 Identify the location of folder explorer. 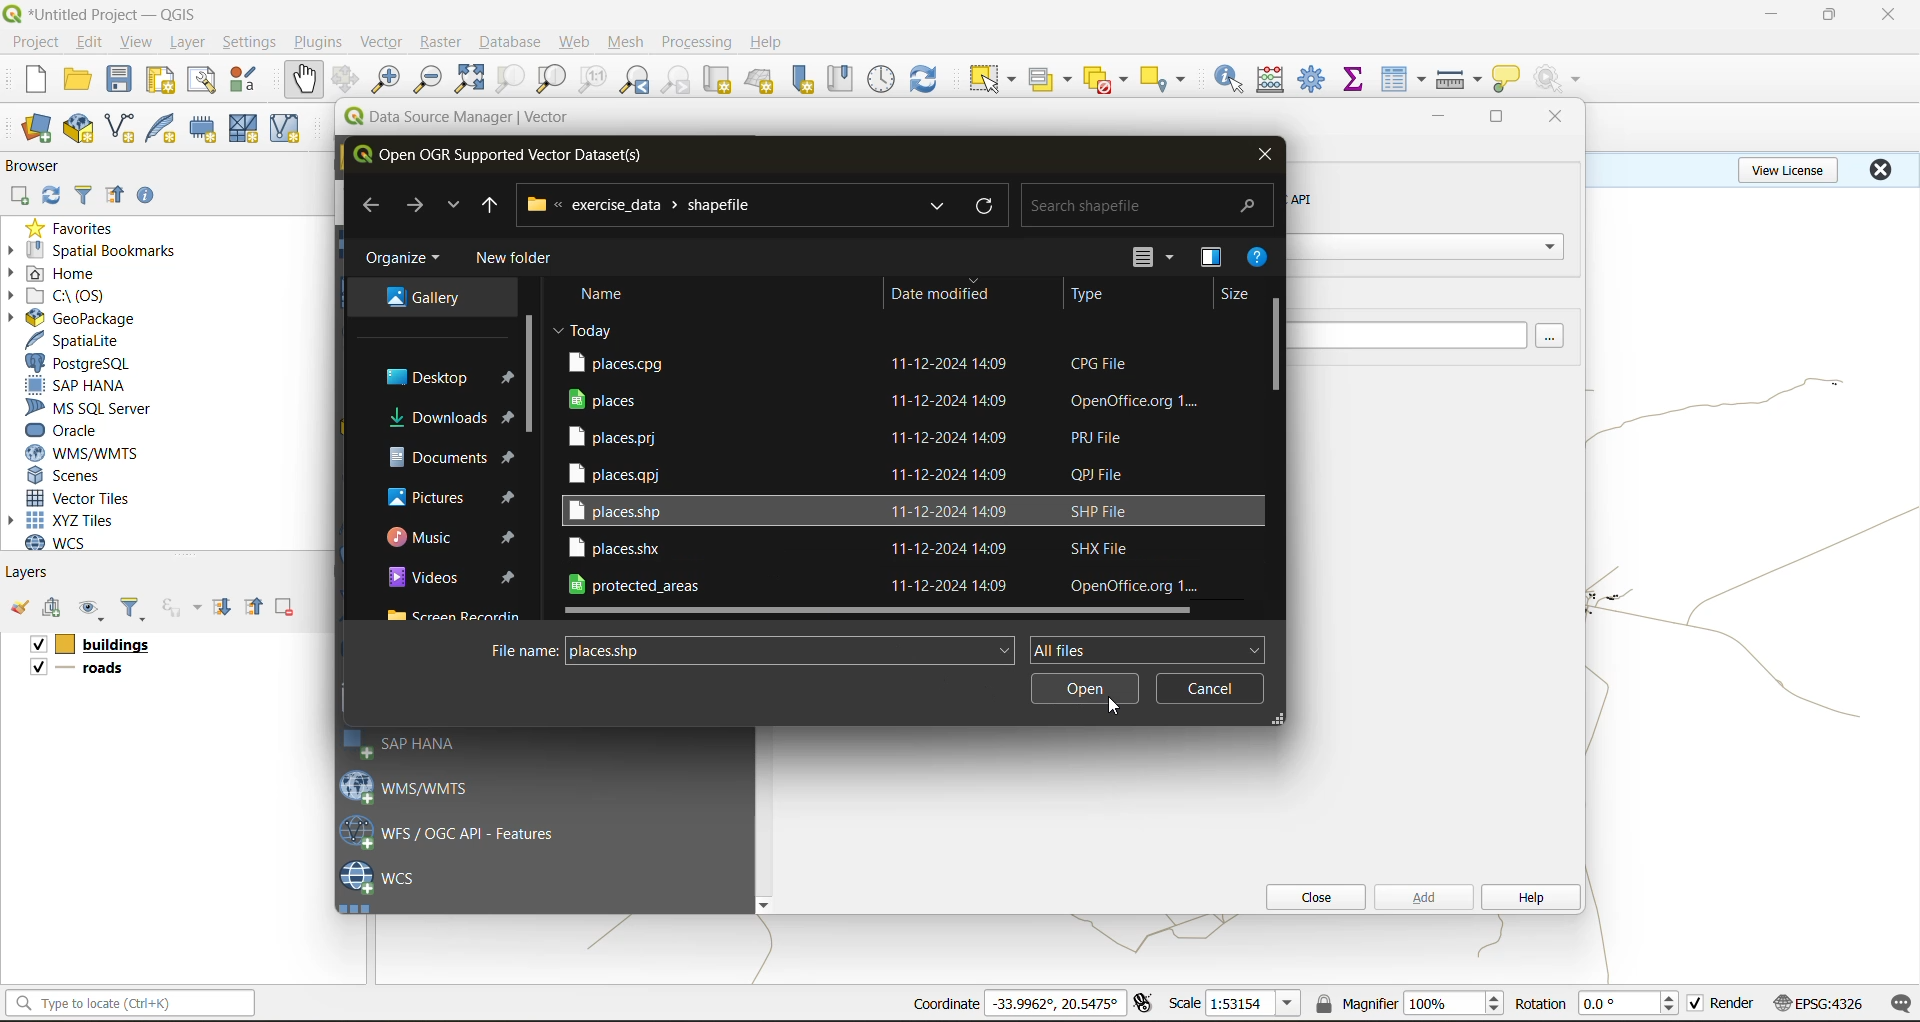
(452, 496).